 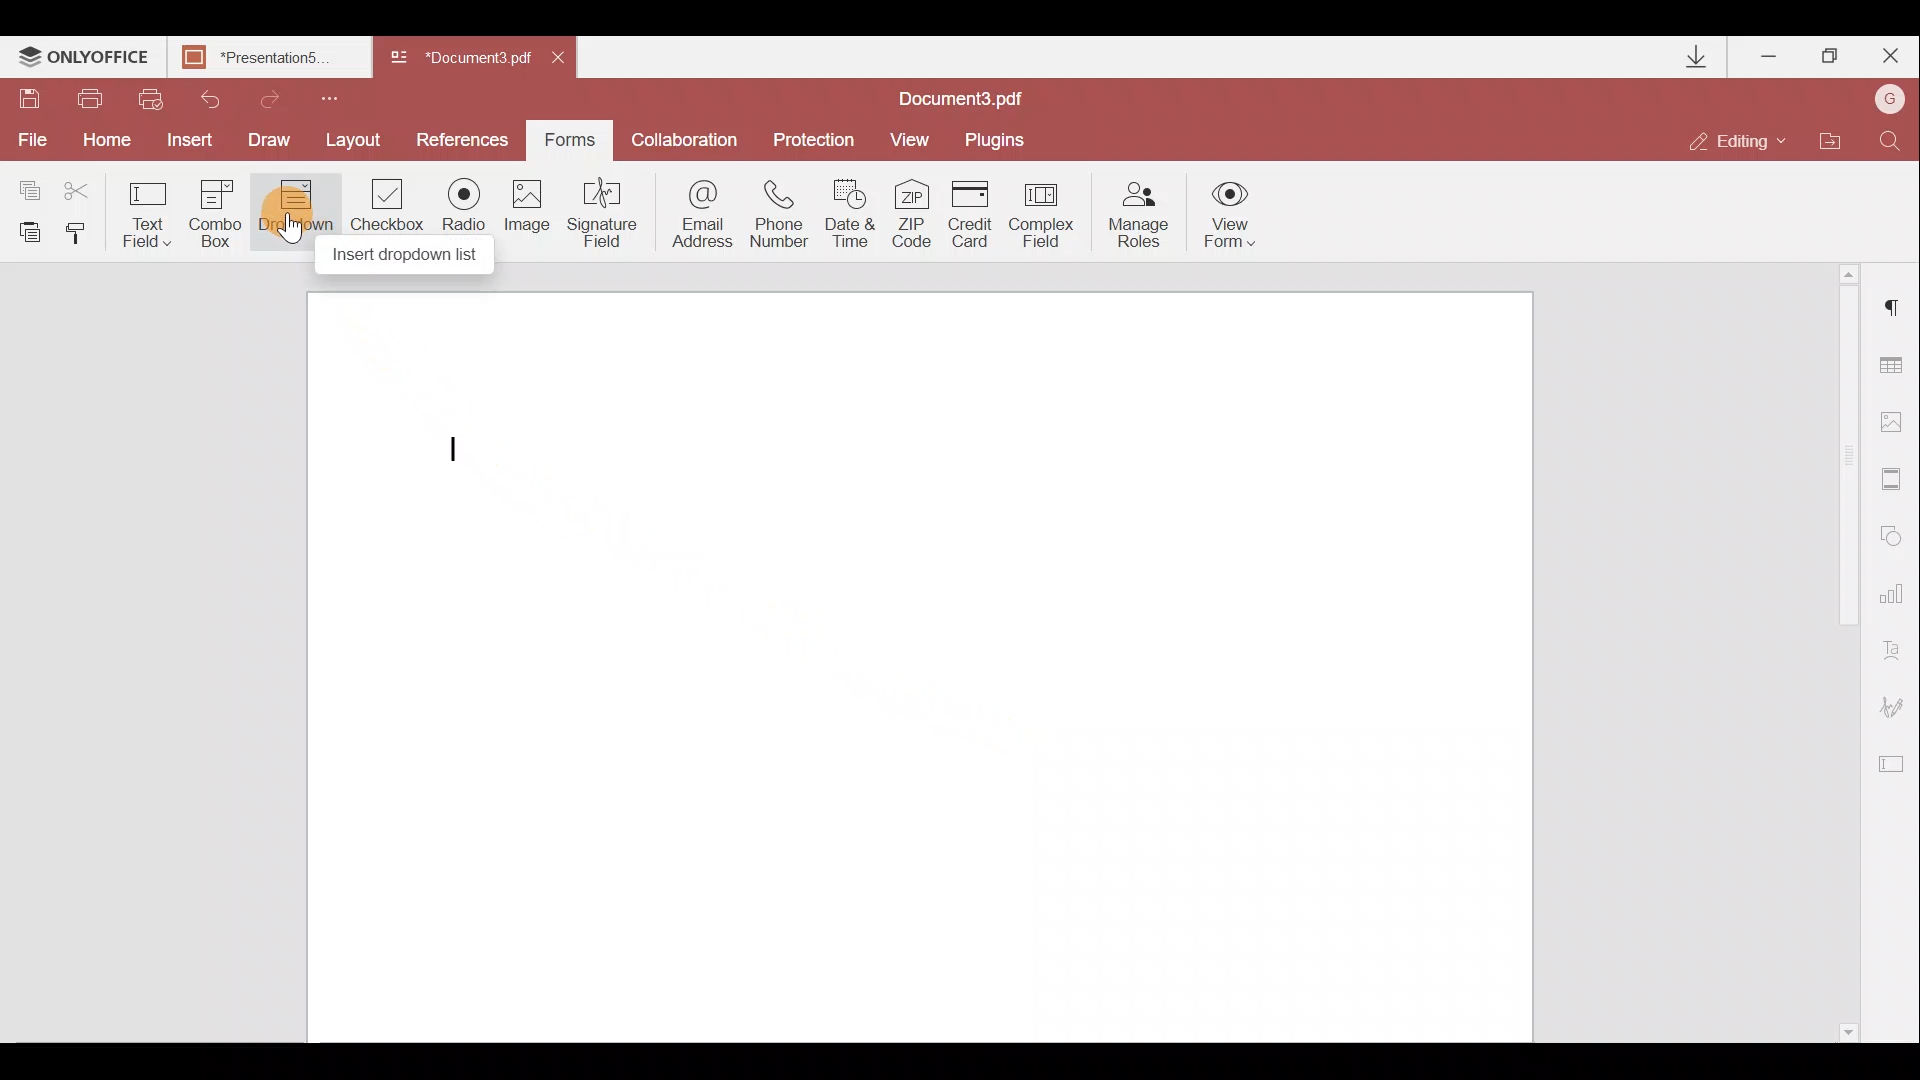 I want to click on Scroll down, so click(x=1848, y=1032).